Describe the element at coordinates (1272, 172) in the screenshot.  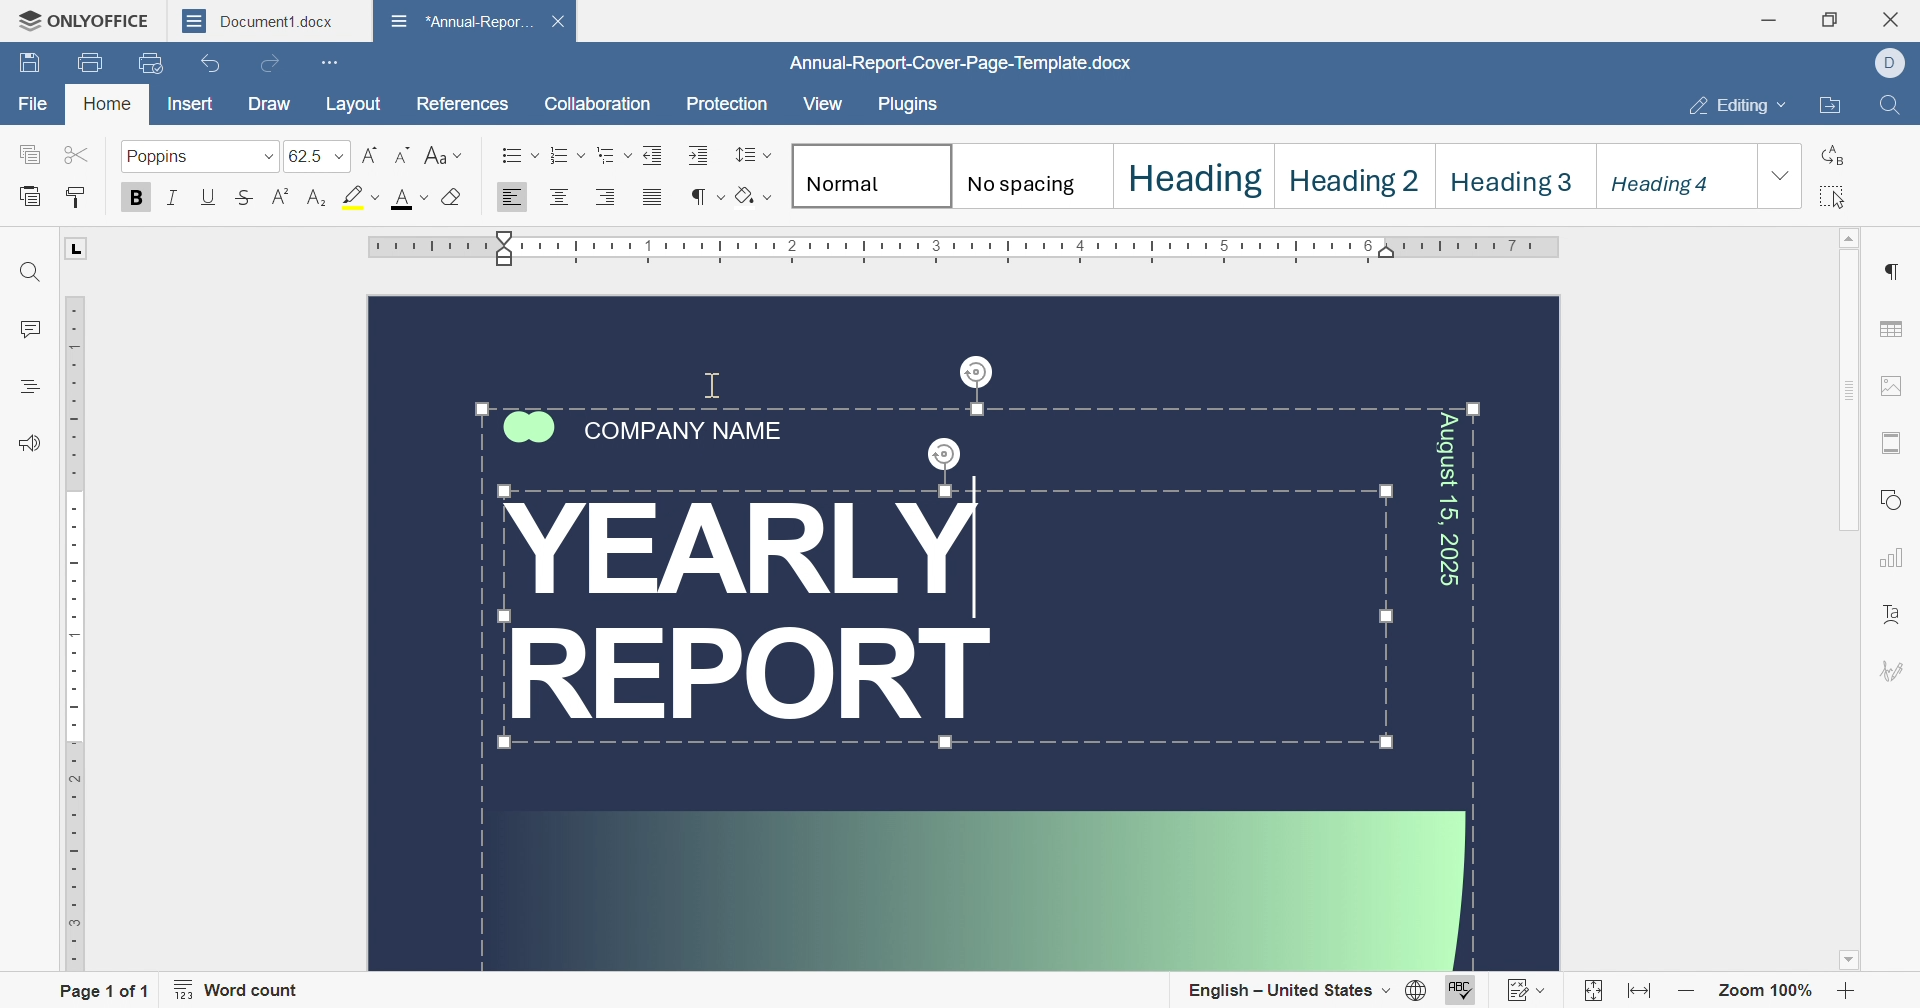
I see `types of heading` at that location.